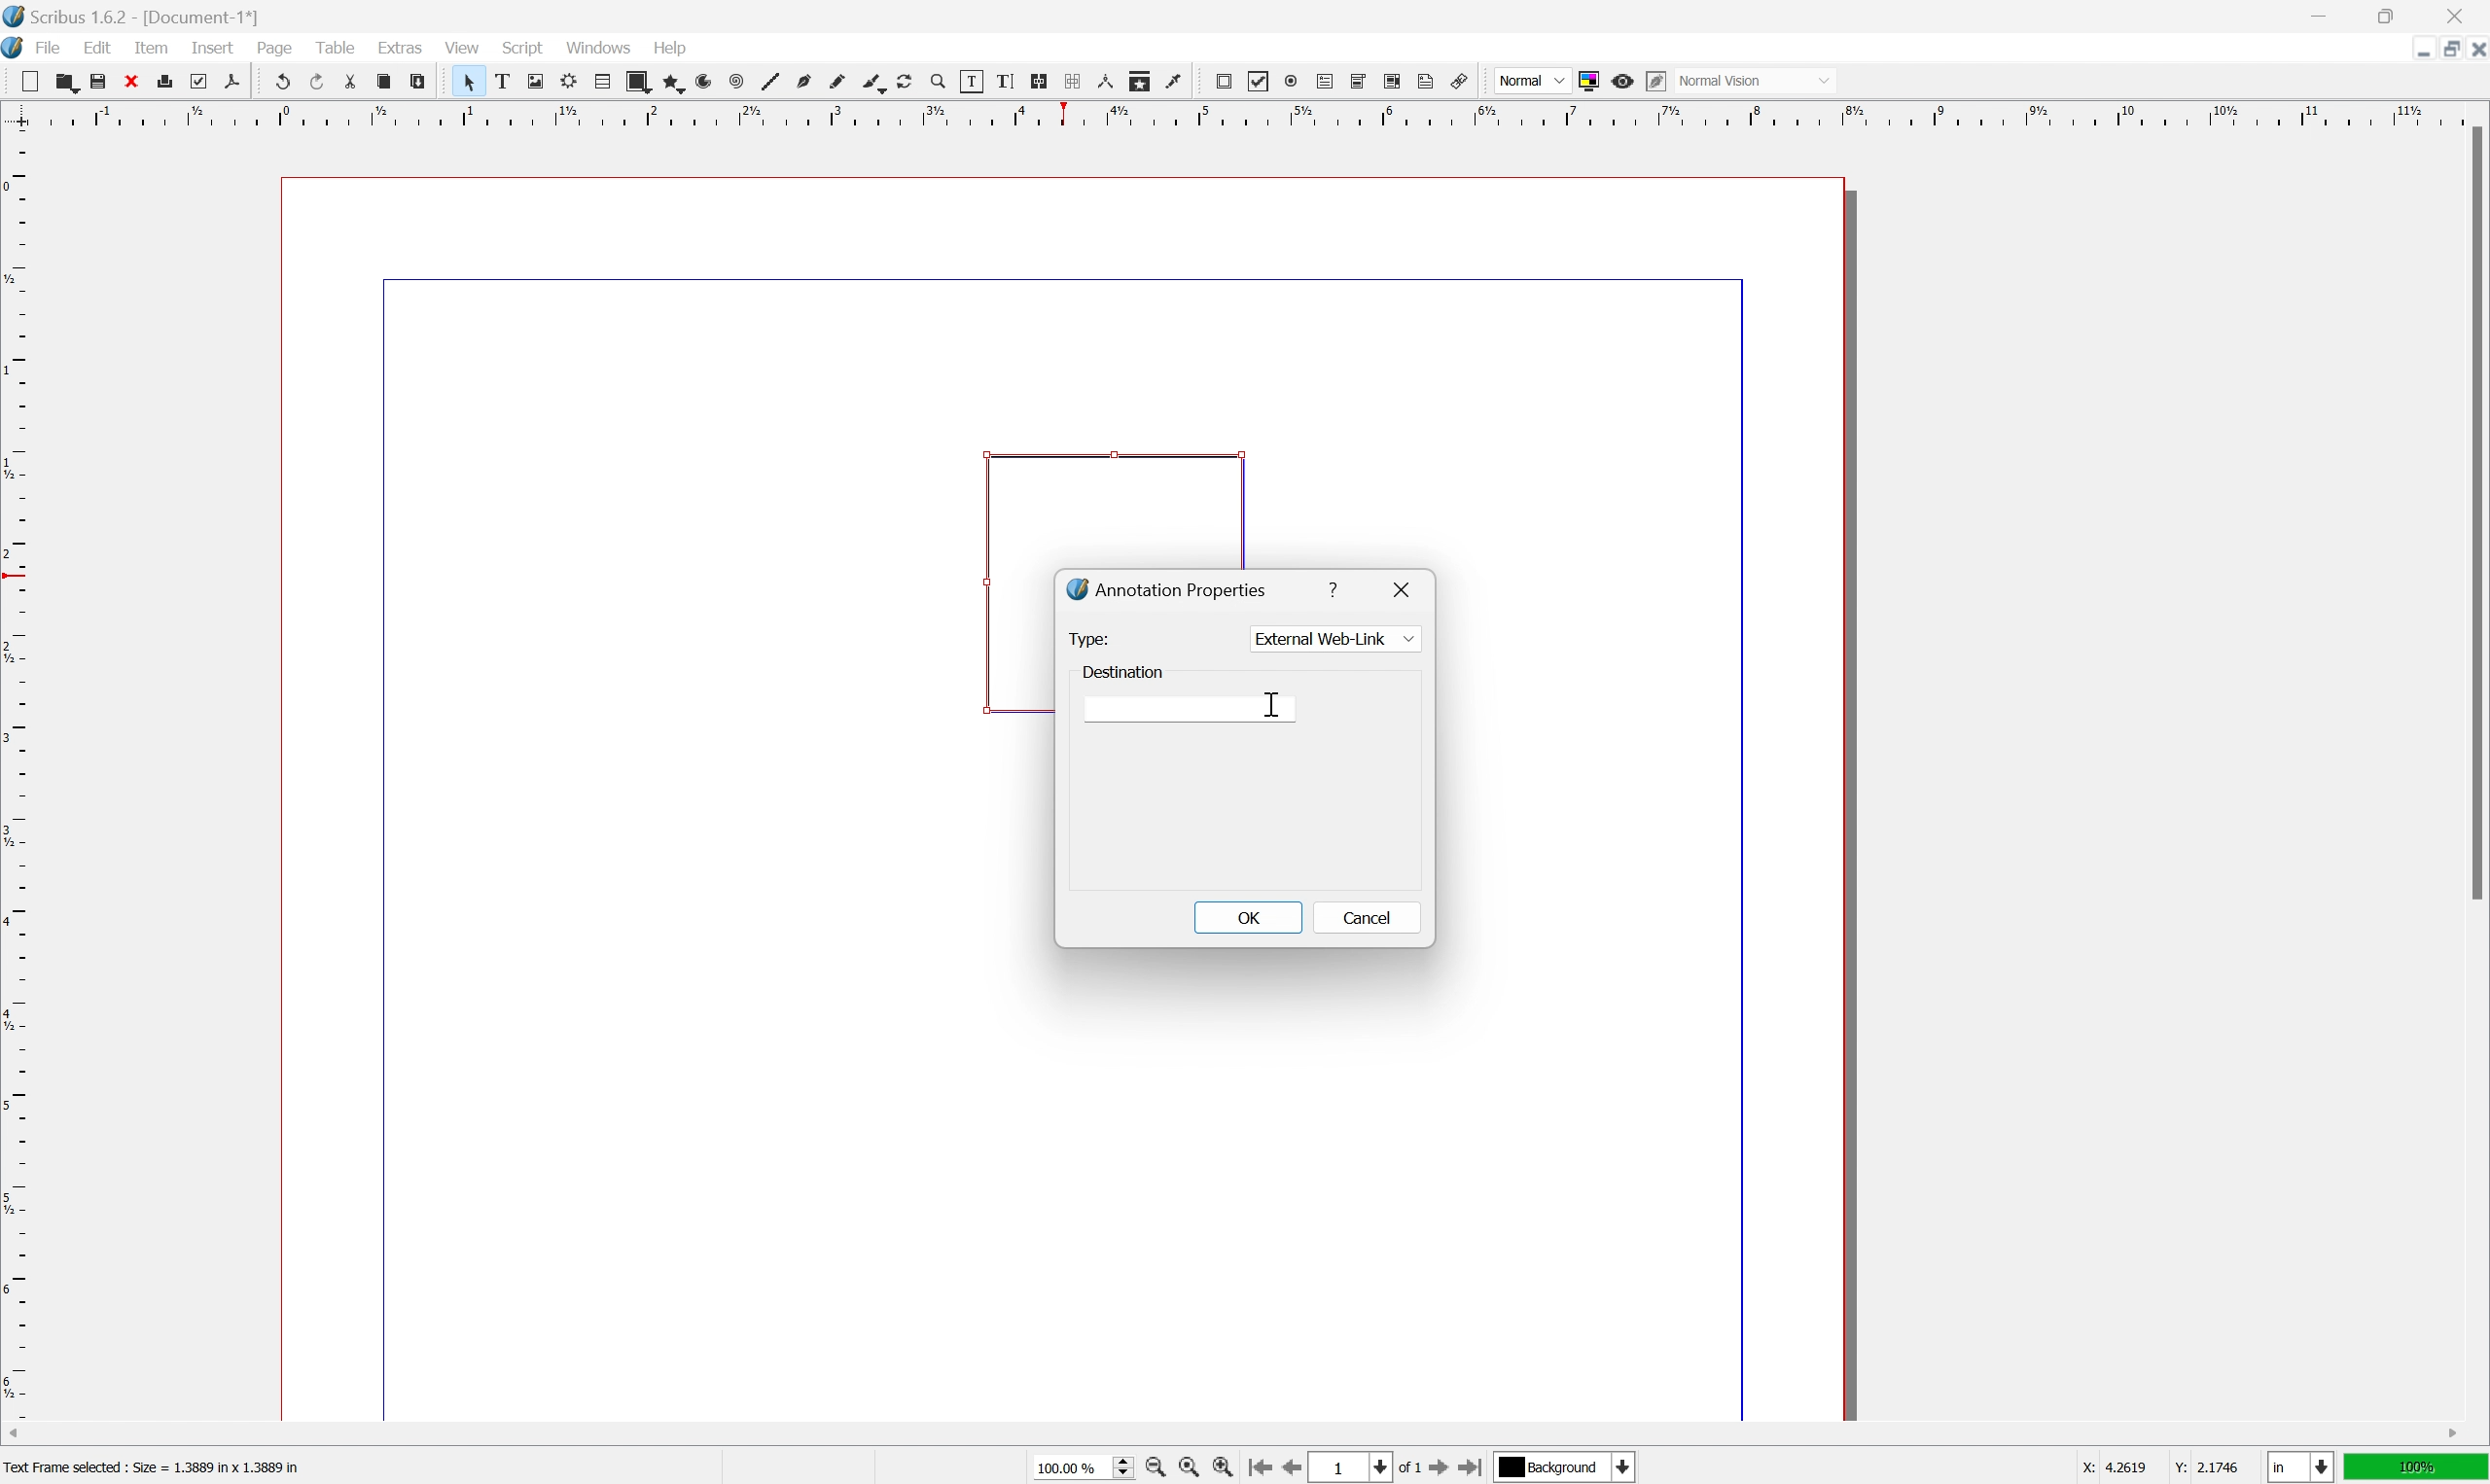  I want to click on pdf push button, so click(1224, 81).